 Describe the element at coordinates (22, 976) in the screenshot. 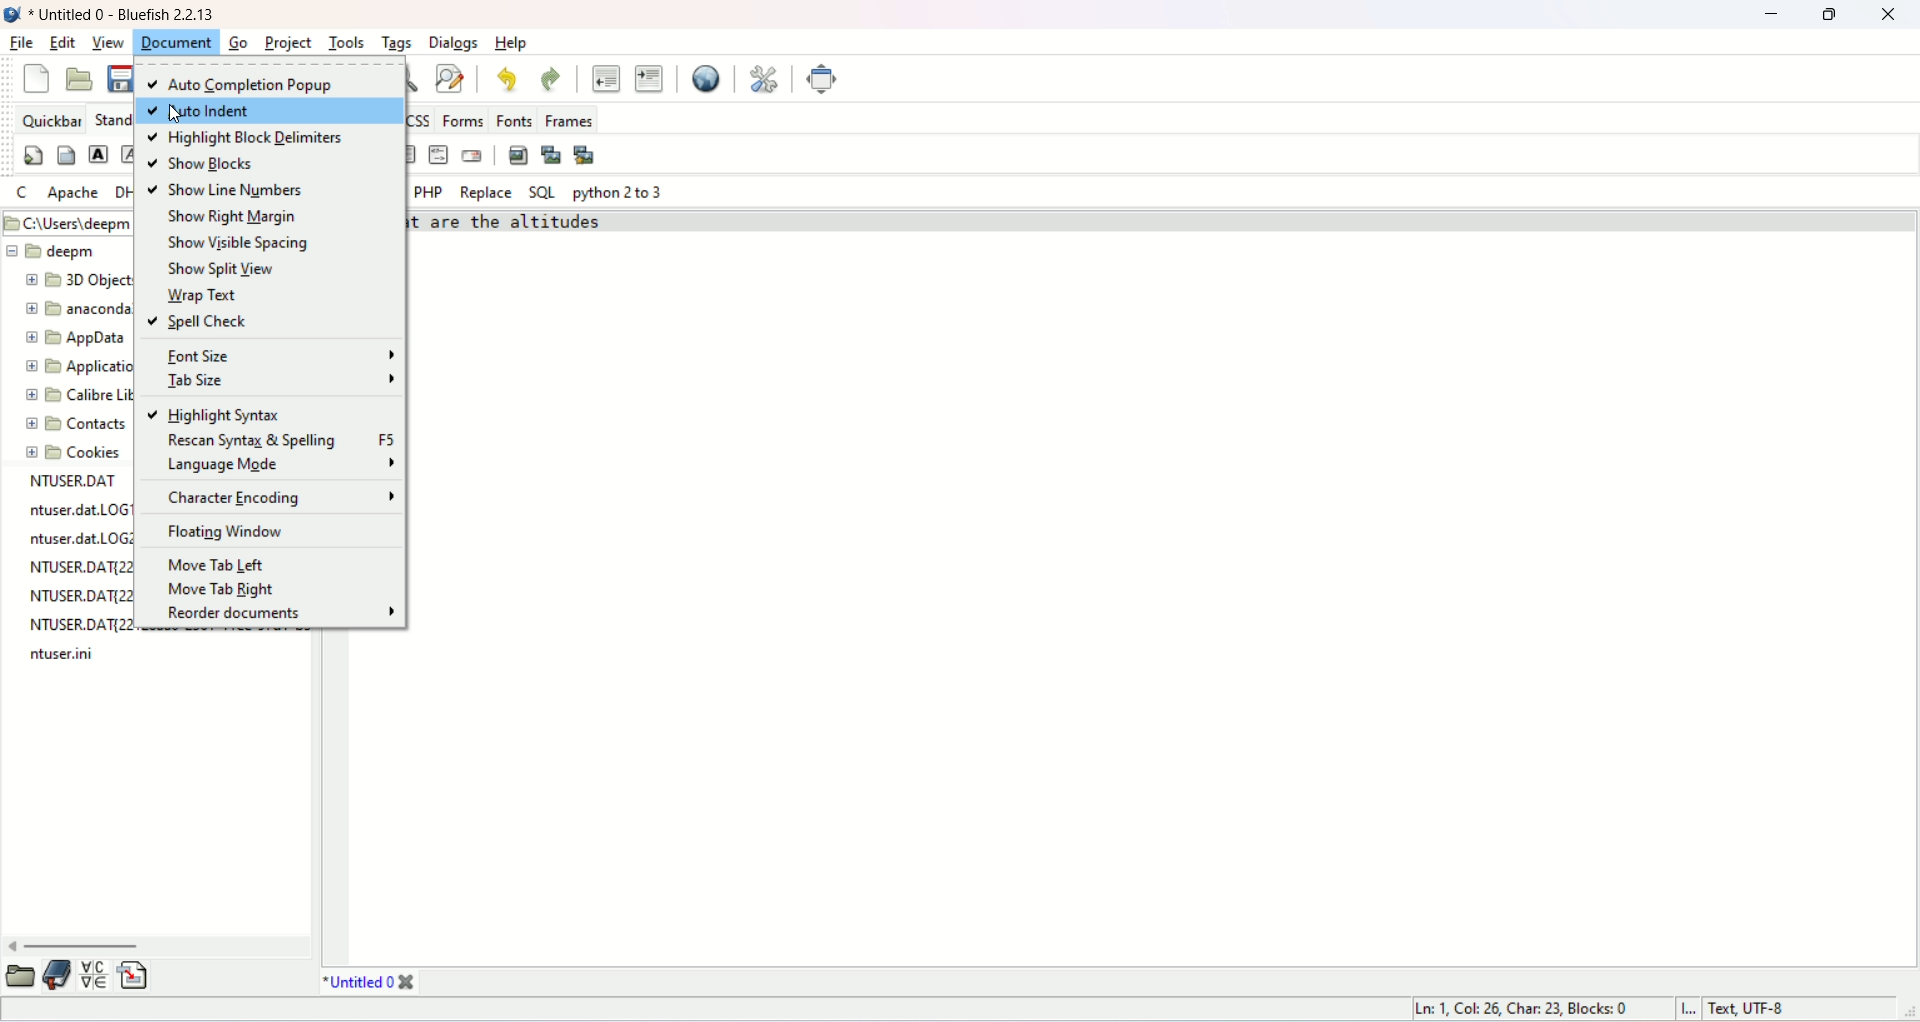

I see `open` at that location.